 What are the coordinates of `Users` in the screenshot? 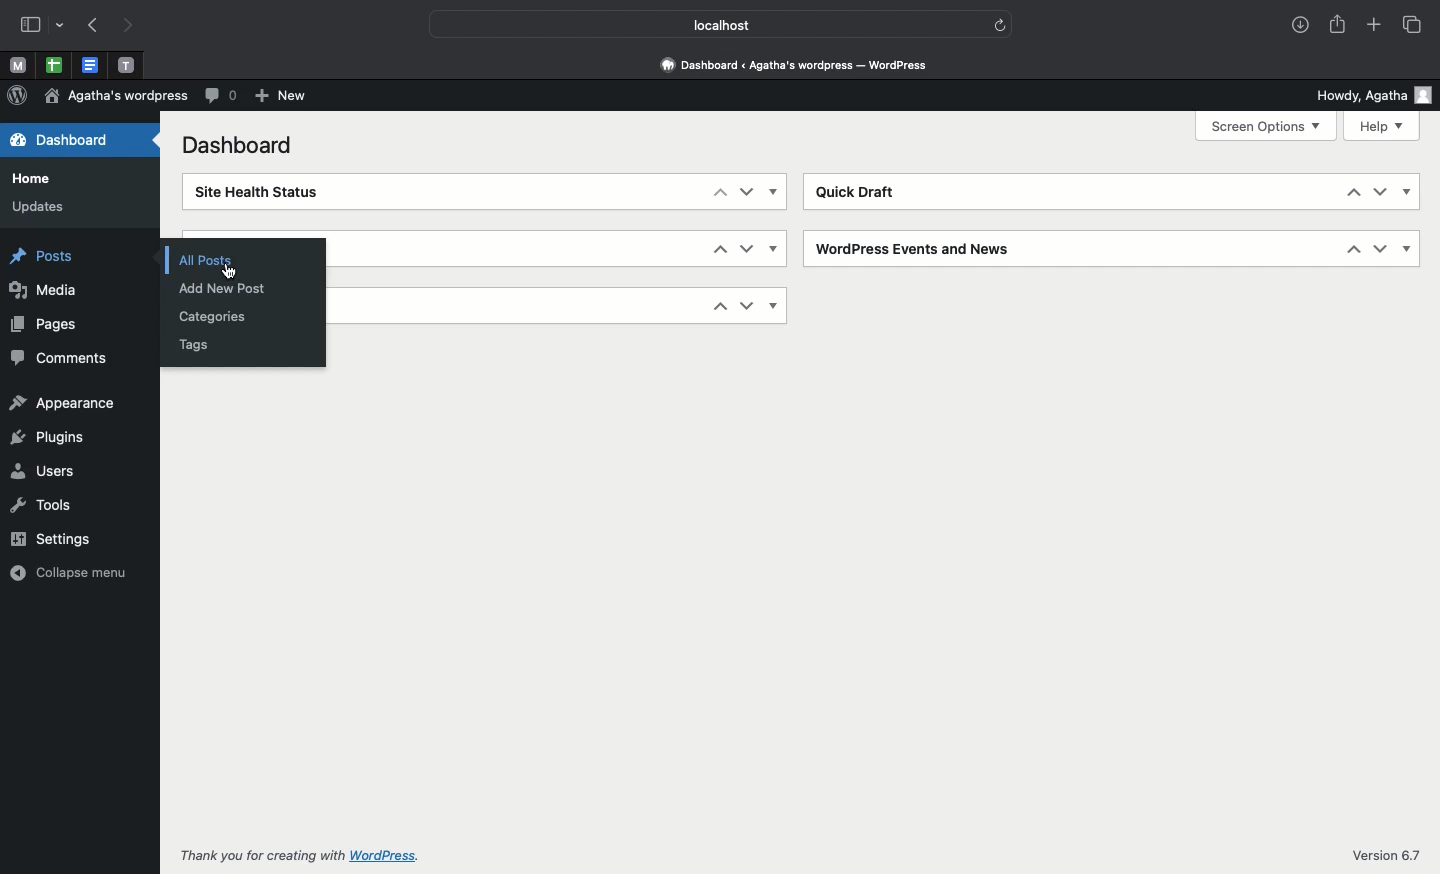 It's located at (53, 471).